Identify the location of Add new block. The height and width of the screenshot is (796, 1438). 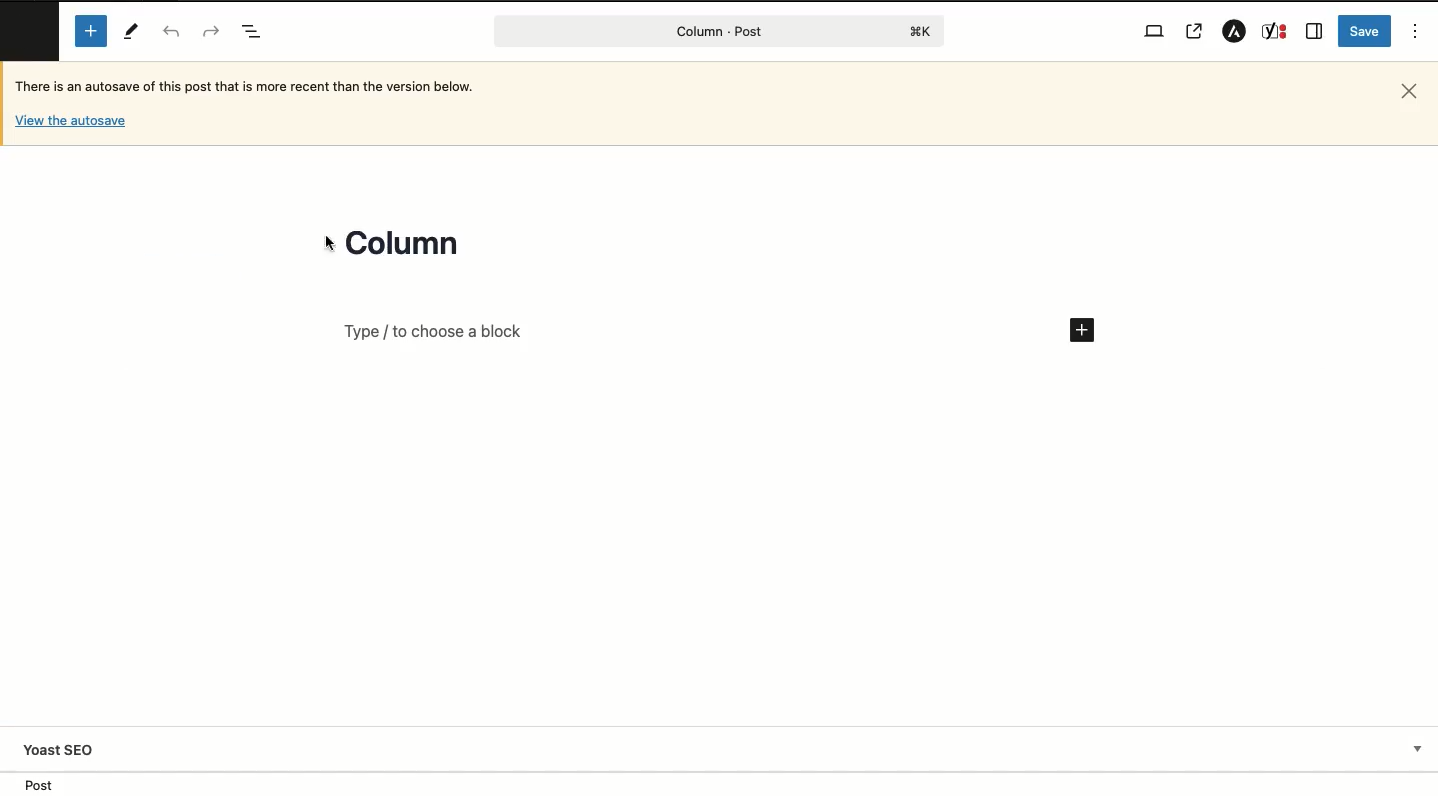
(719, 329).